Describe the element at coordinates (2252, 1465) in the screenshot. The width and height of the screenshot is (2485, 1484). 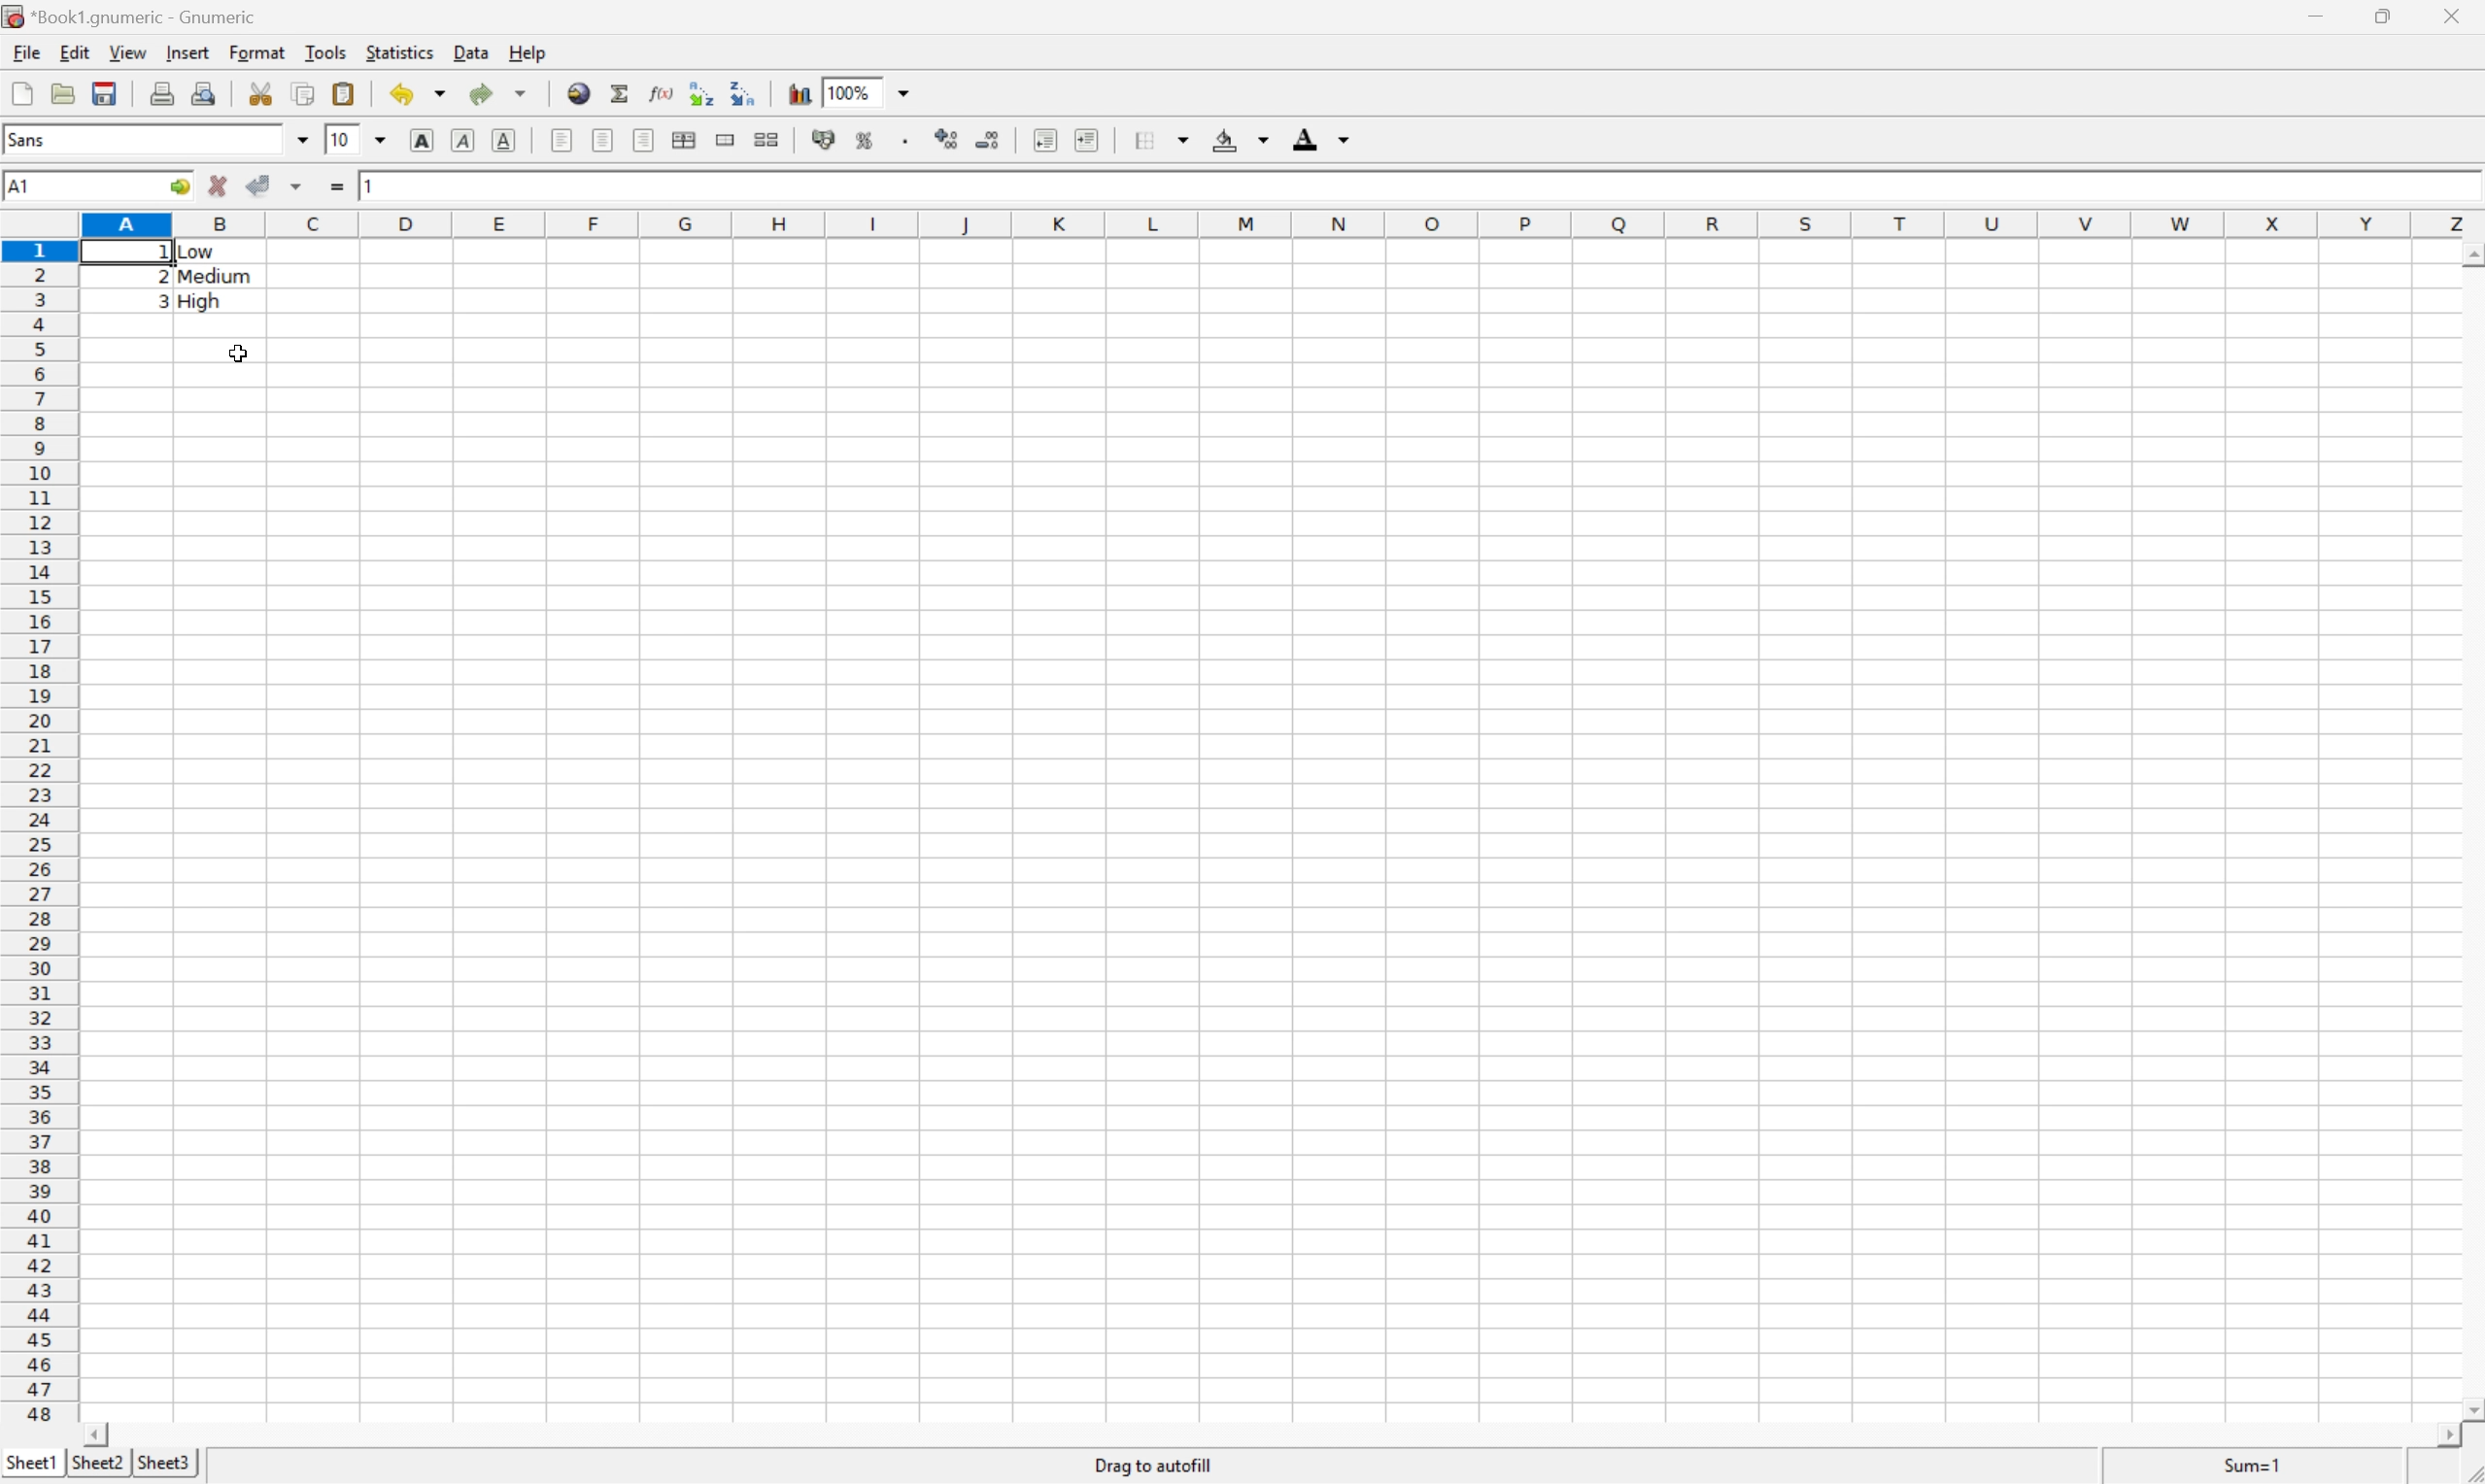
I see `Sum=1` at that location.